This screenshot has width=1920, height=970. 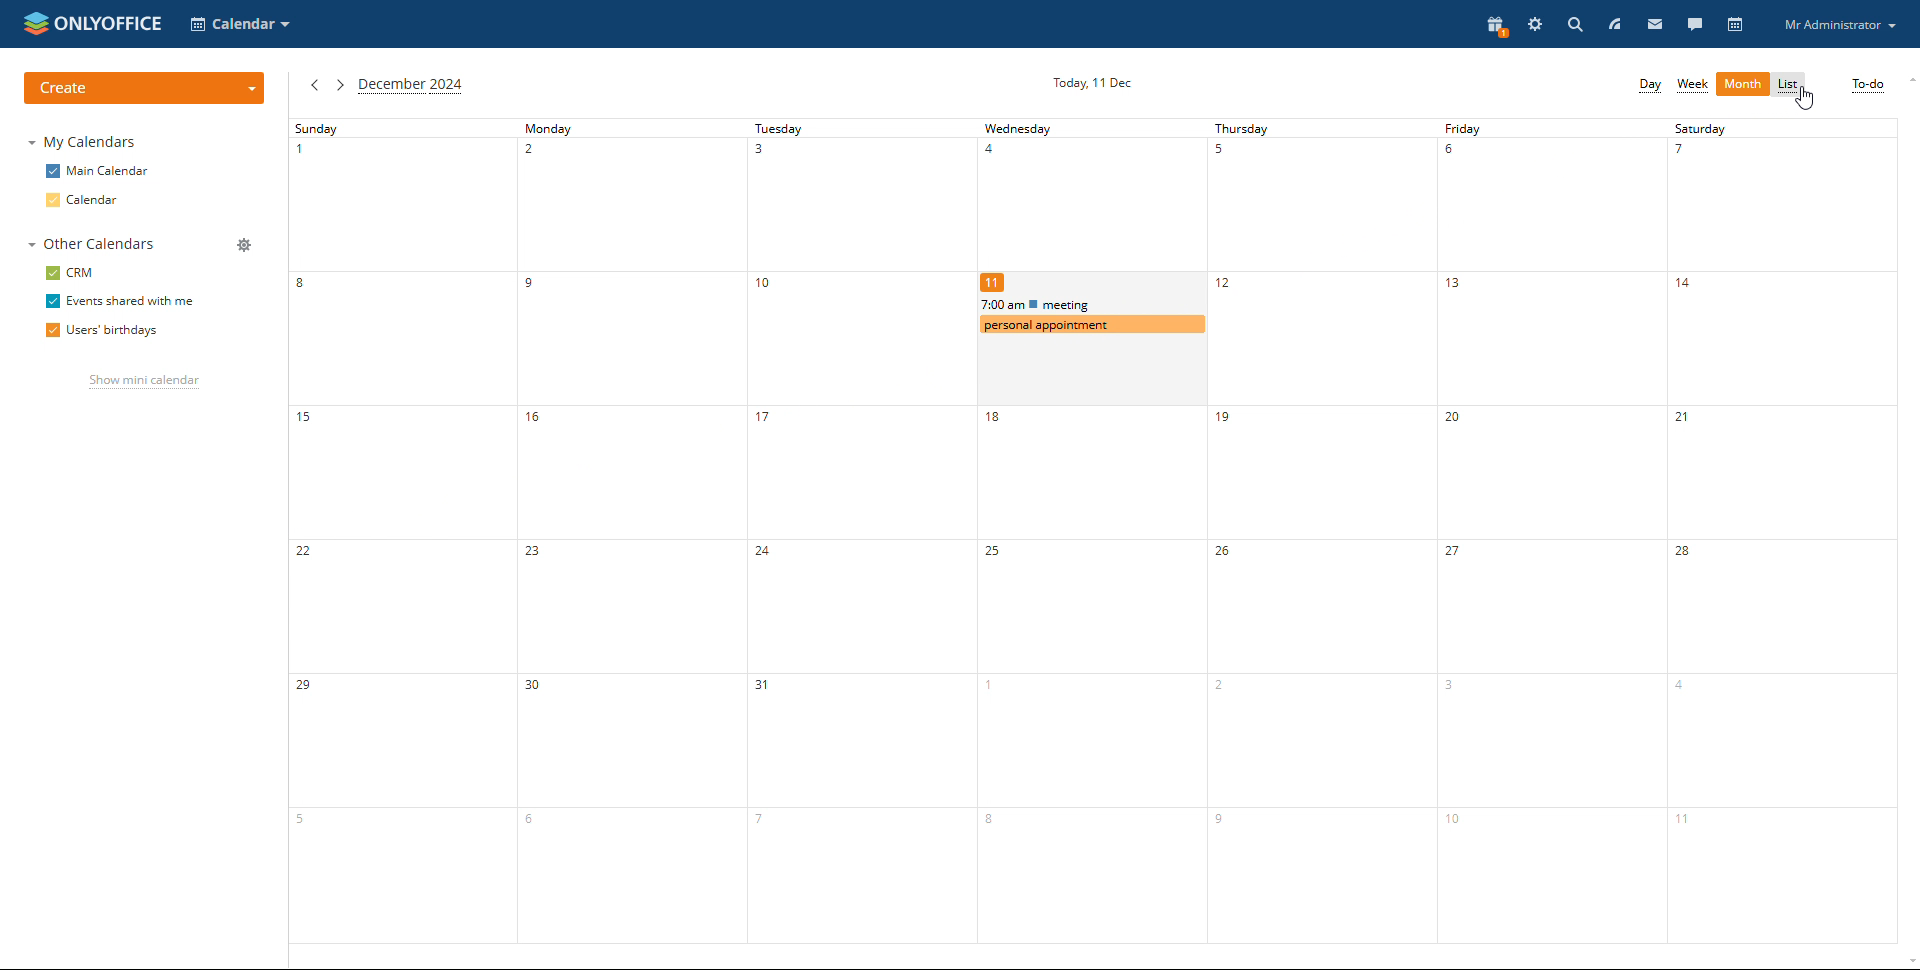 I want to click on calender, so click(x=1552, y=531).